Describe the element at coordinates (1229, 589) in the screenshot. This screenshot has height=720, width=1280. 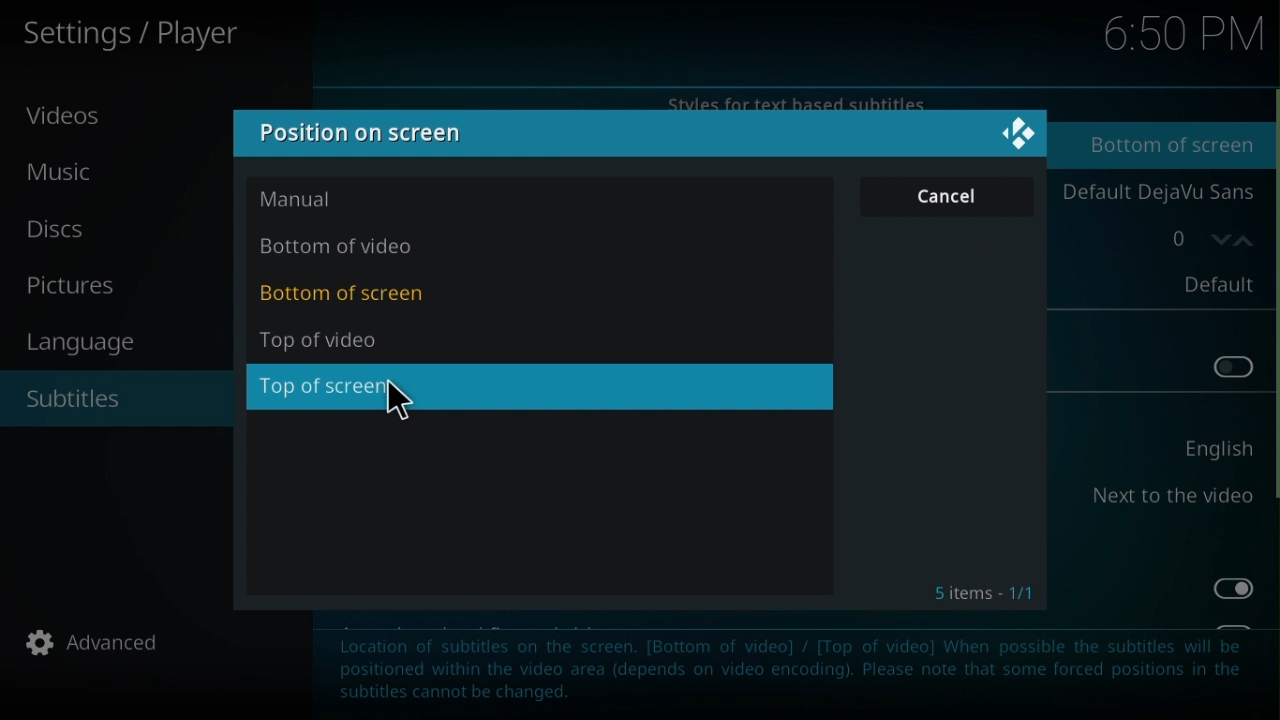
I see `Toggle` at that location.